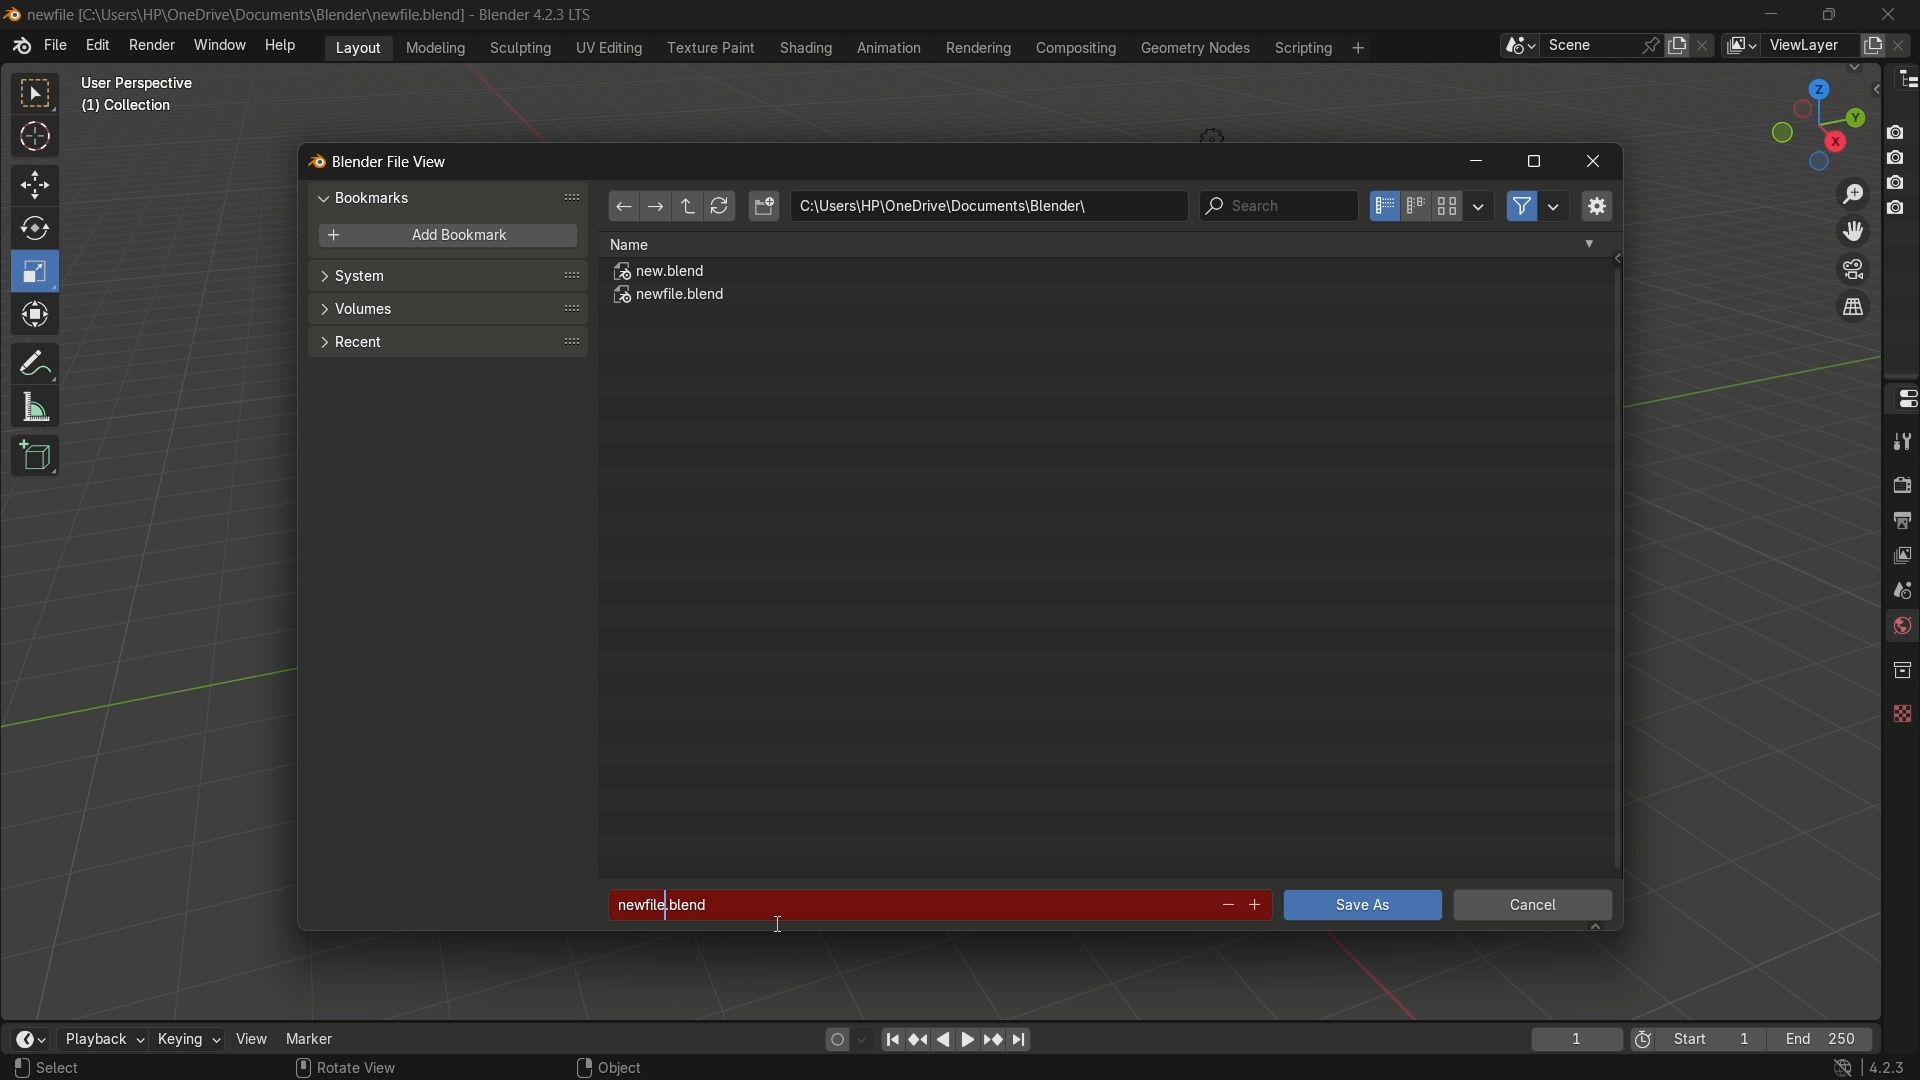 The image size is (1920, 1080). What do you see at coordinates (1521, 206) in the screenshot?
I see `filter files` at bounding box center [1521, 206].